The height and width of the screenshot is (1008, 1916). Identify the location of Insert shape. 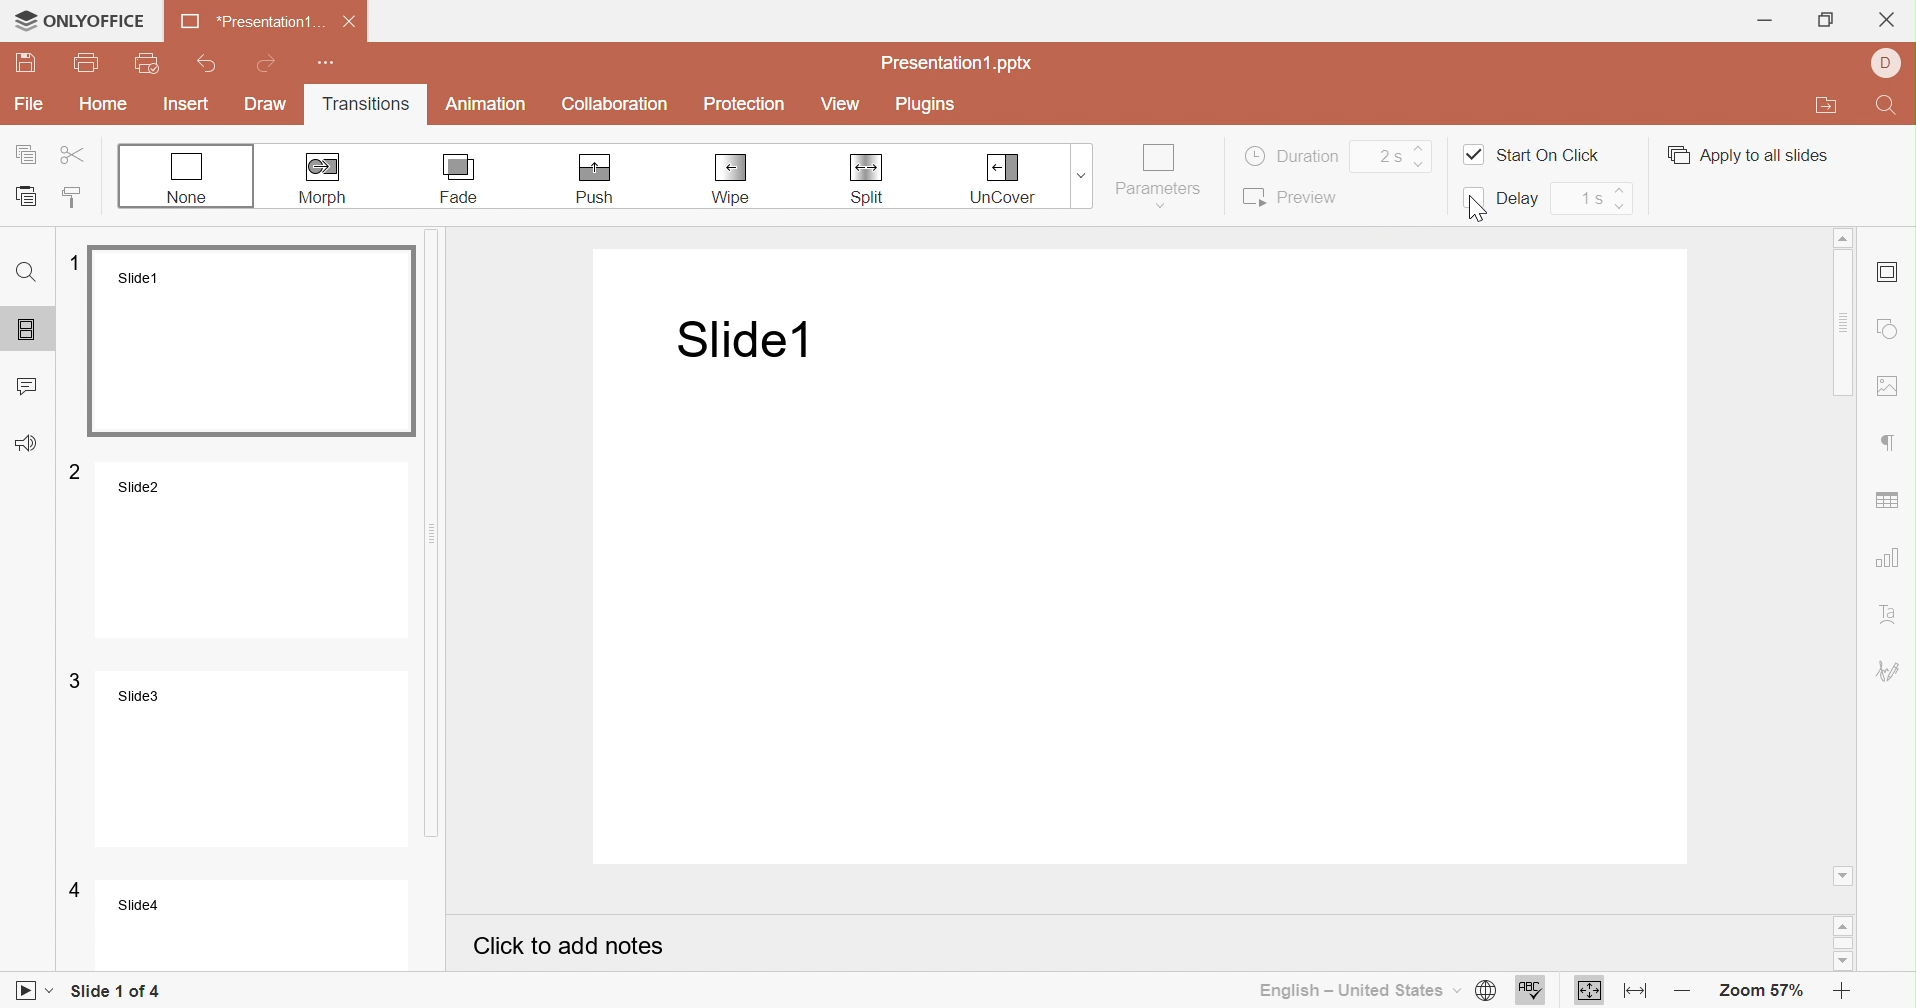
(1890, 329).